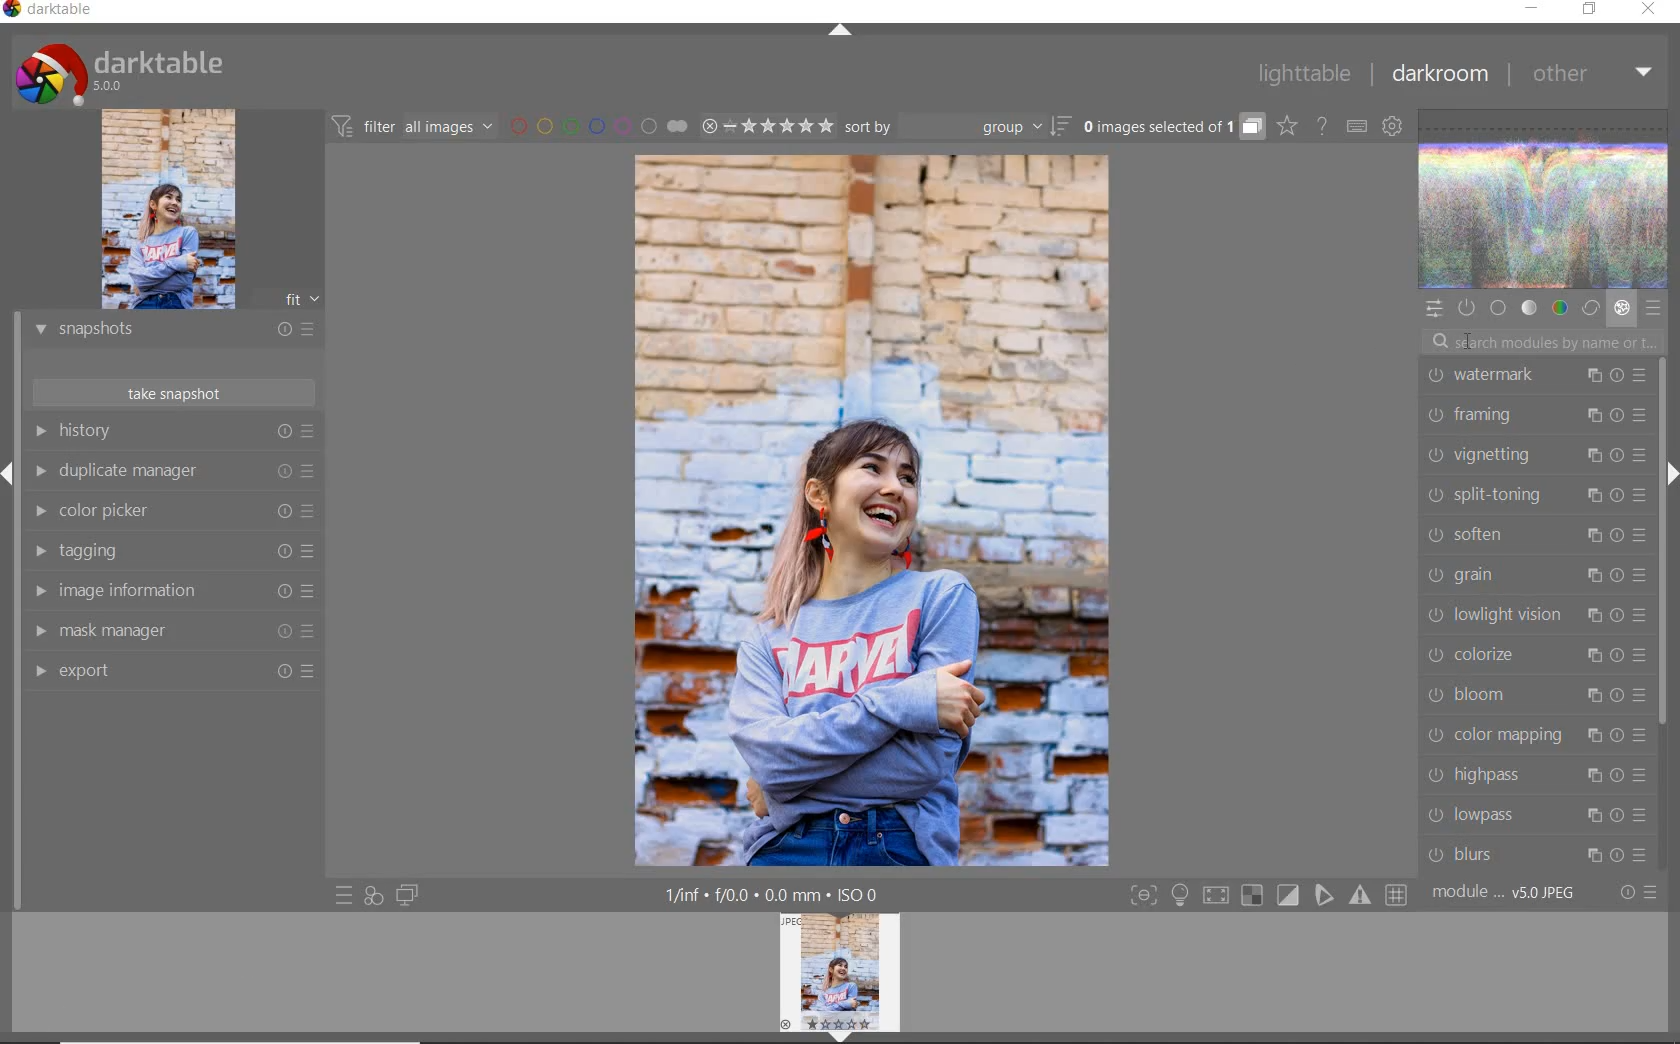 This screenshot has width=1680, height=1044. What do you see at coordinates (1467, 309) in the screenshot?
I see `show only active modules` at bounding box center [1467, 309].